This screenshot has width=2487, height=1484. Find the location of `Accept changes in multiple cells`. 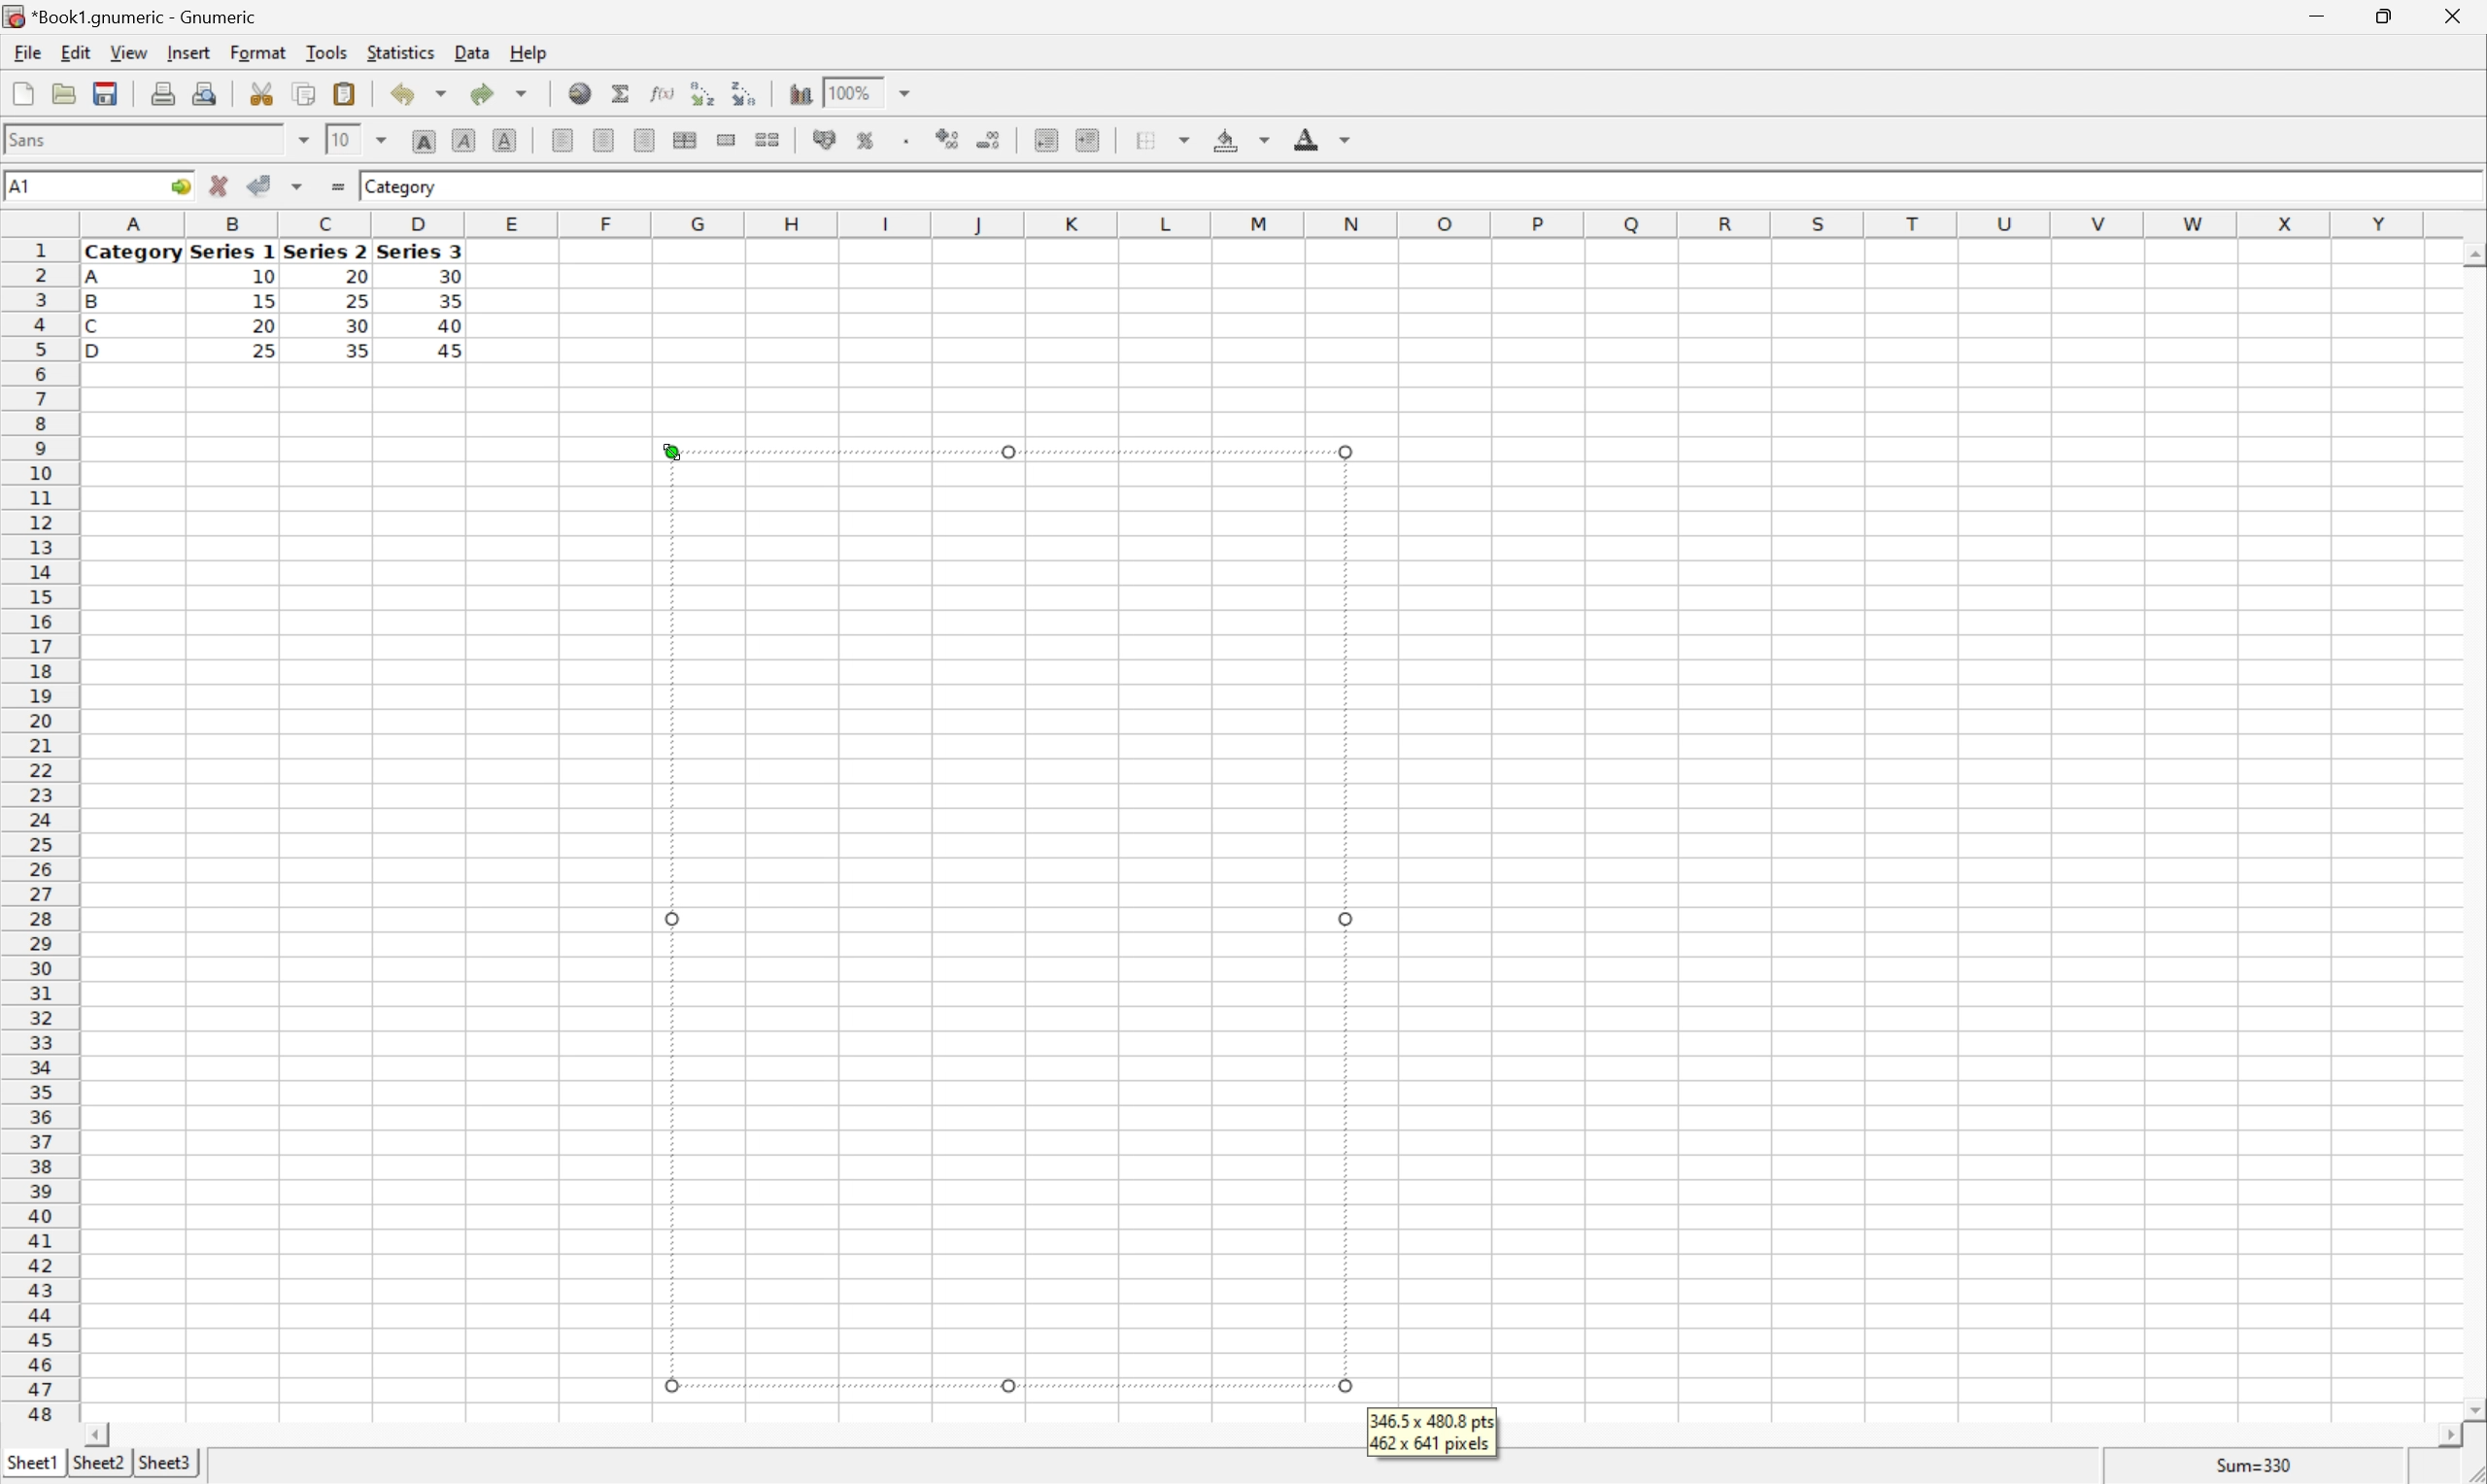

Accept changes in multiple cells is located at coordinates (296, 186).